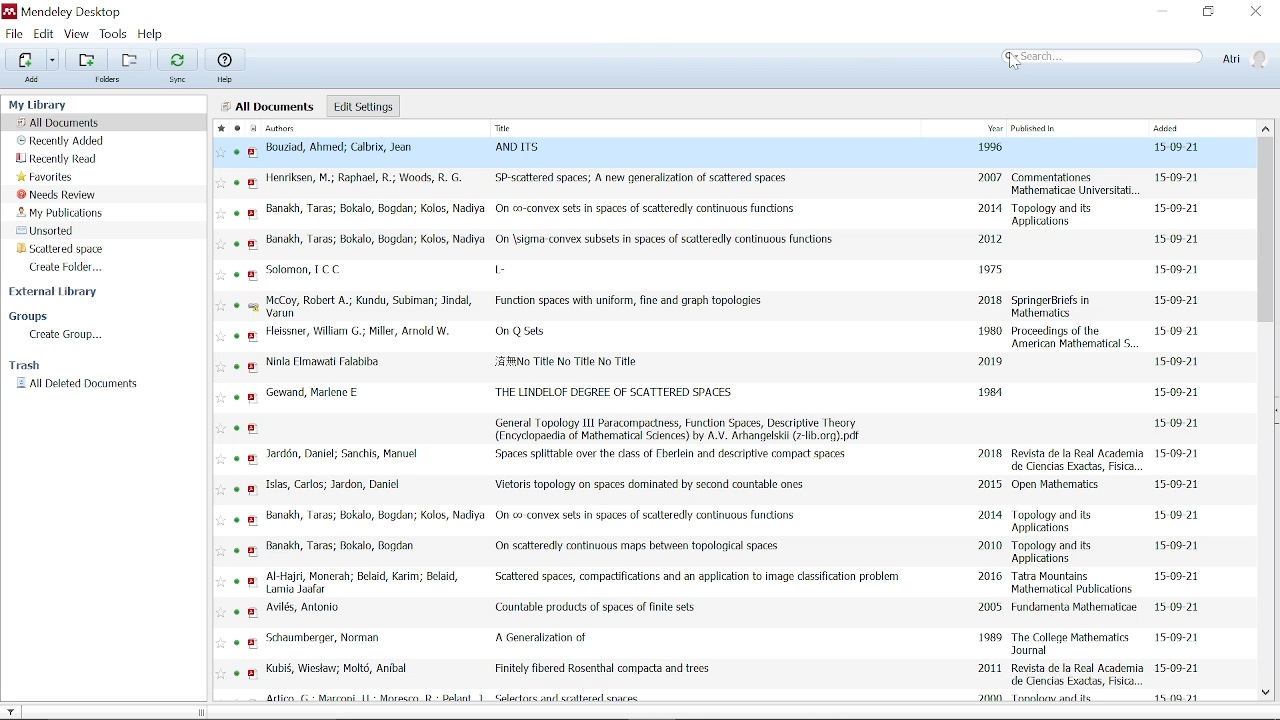  I want to click on Add files options, so click(54, 60).